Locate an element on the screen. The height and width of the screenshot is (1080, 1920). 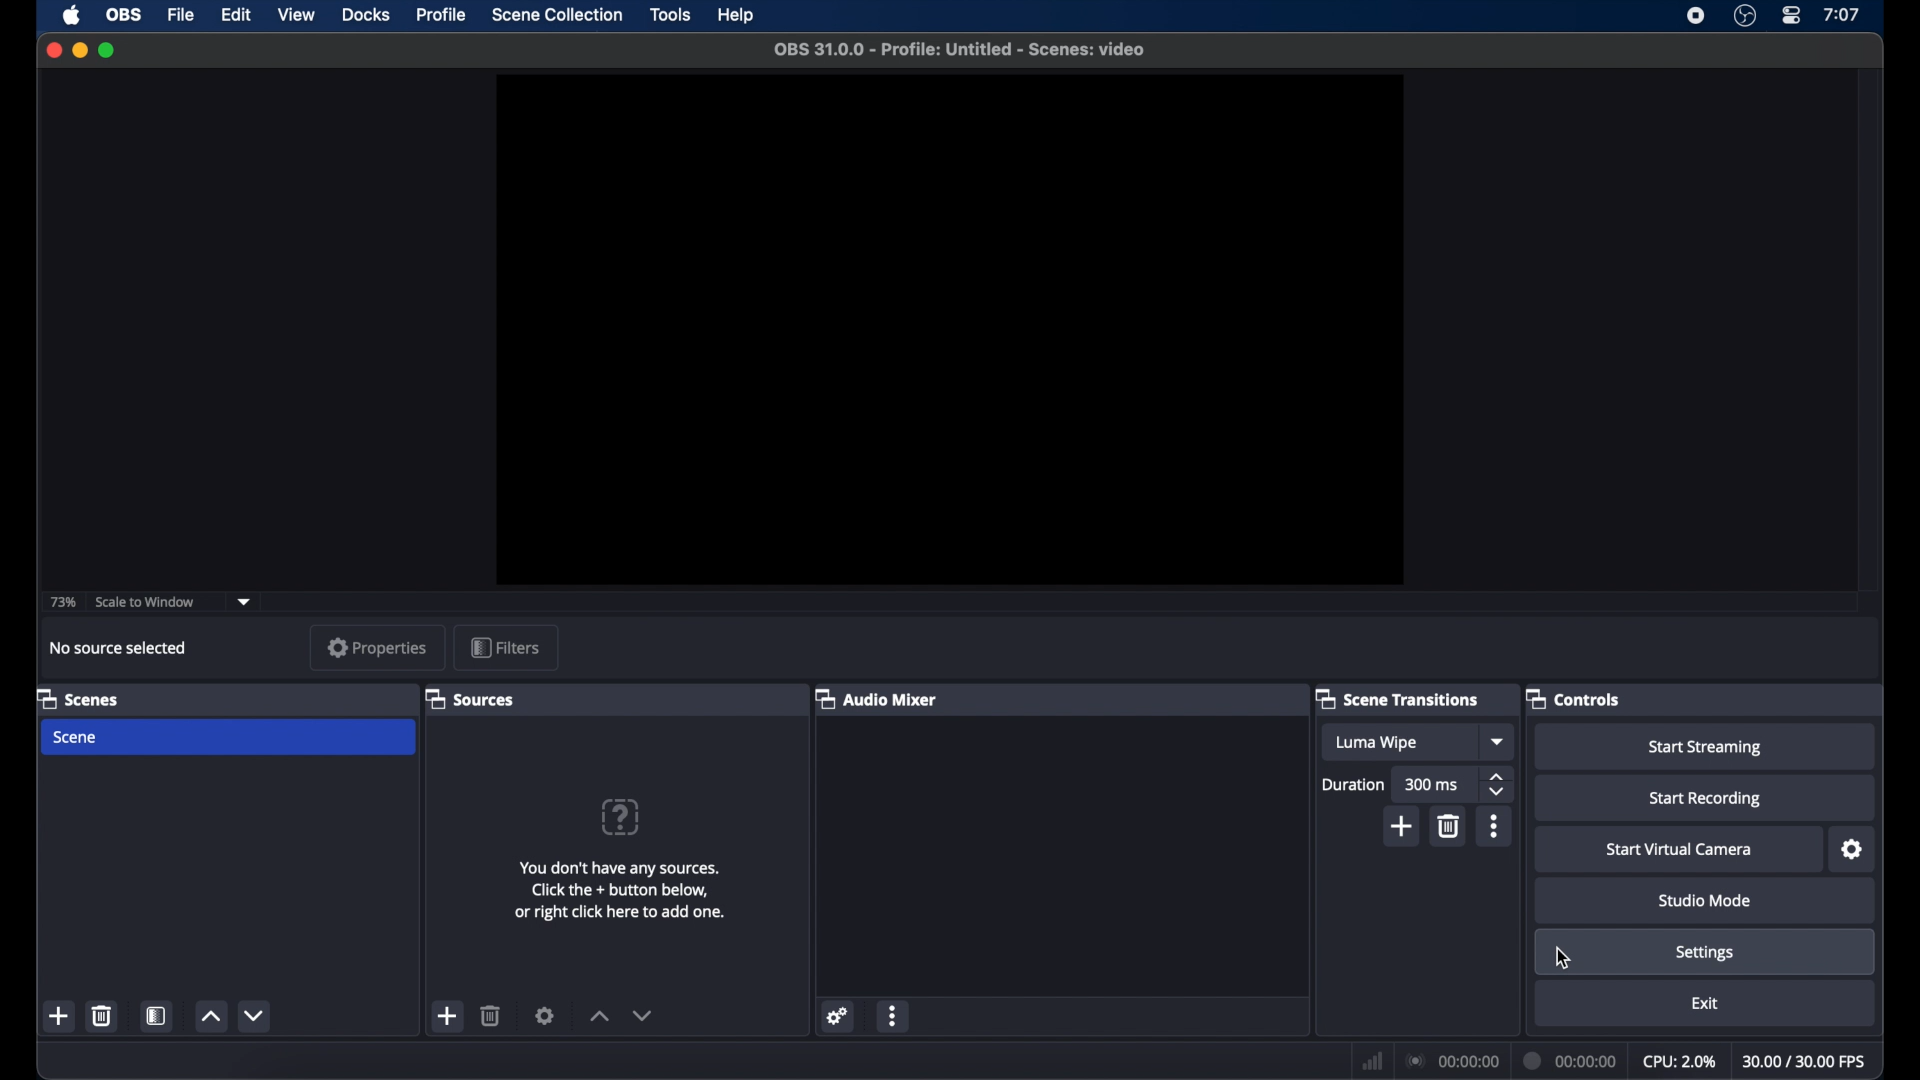
properties is located at coordinates (378, 647).